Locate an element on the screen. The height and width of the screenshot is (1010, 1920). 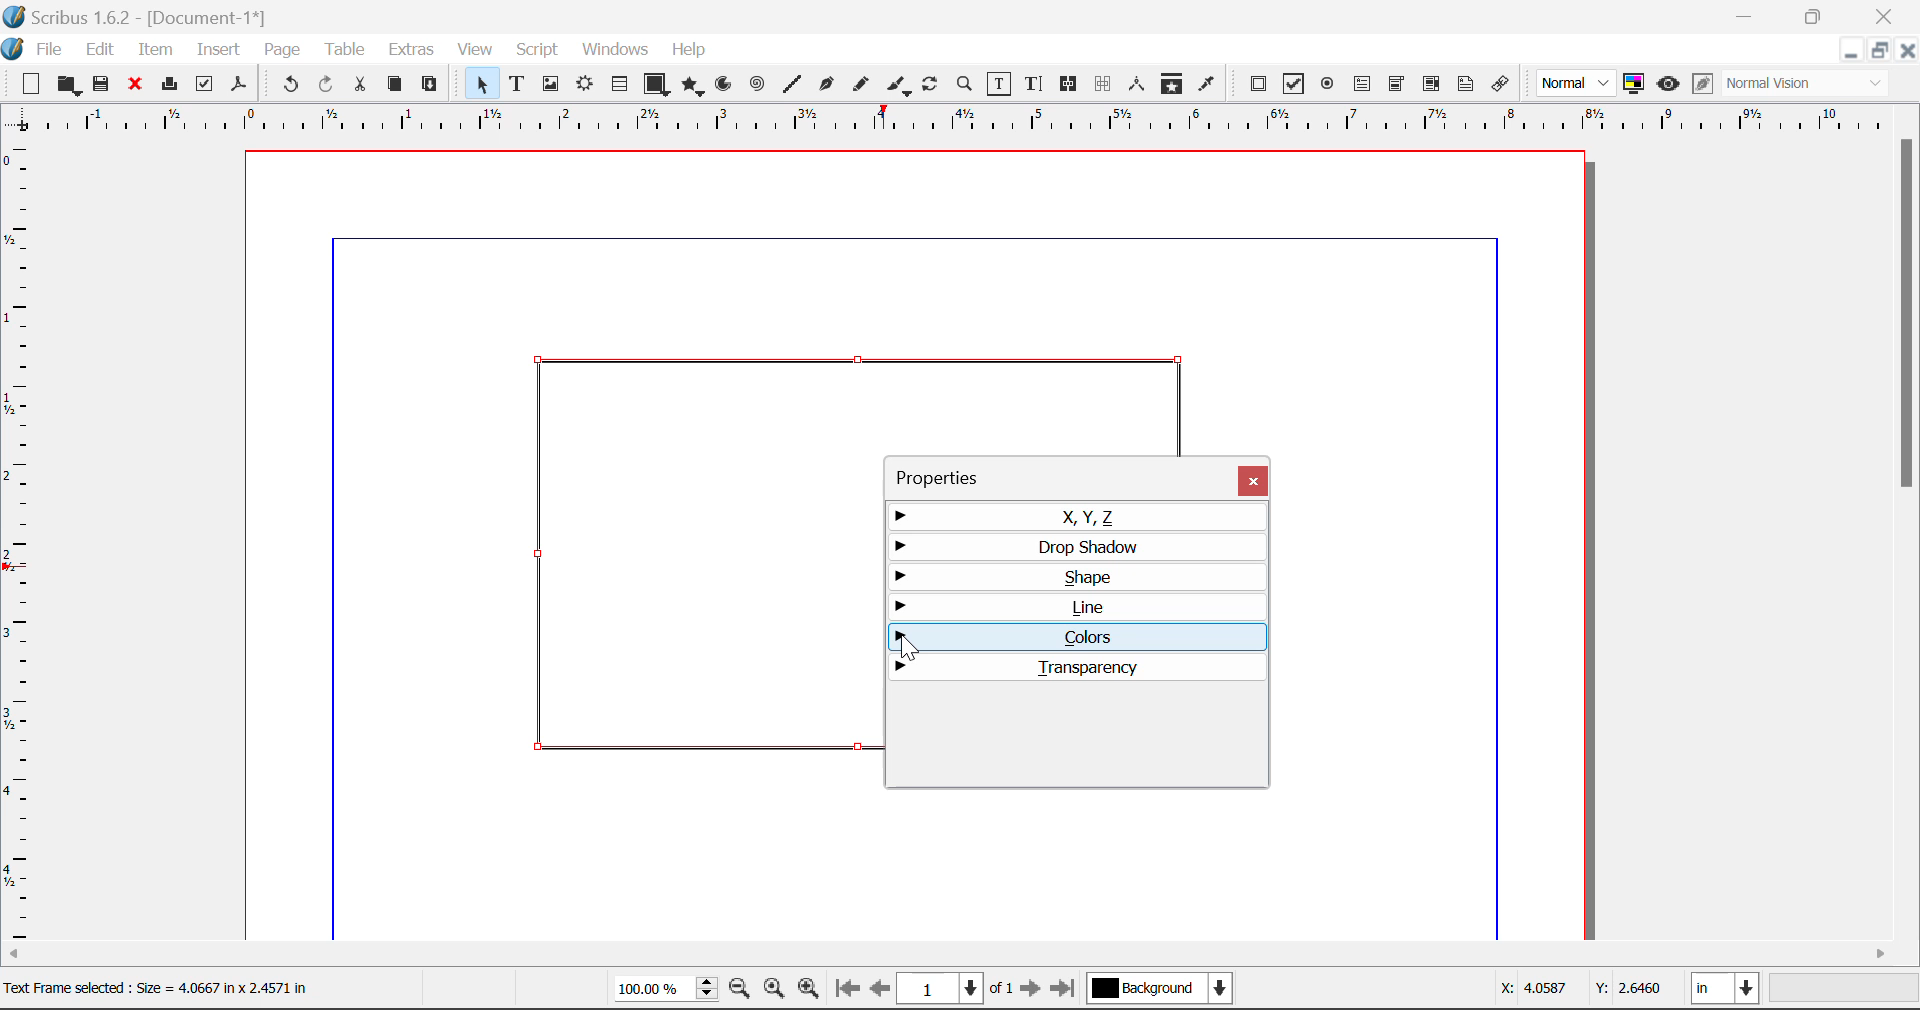
Discard is located at coordinates (136, 85).